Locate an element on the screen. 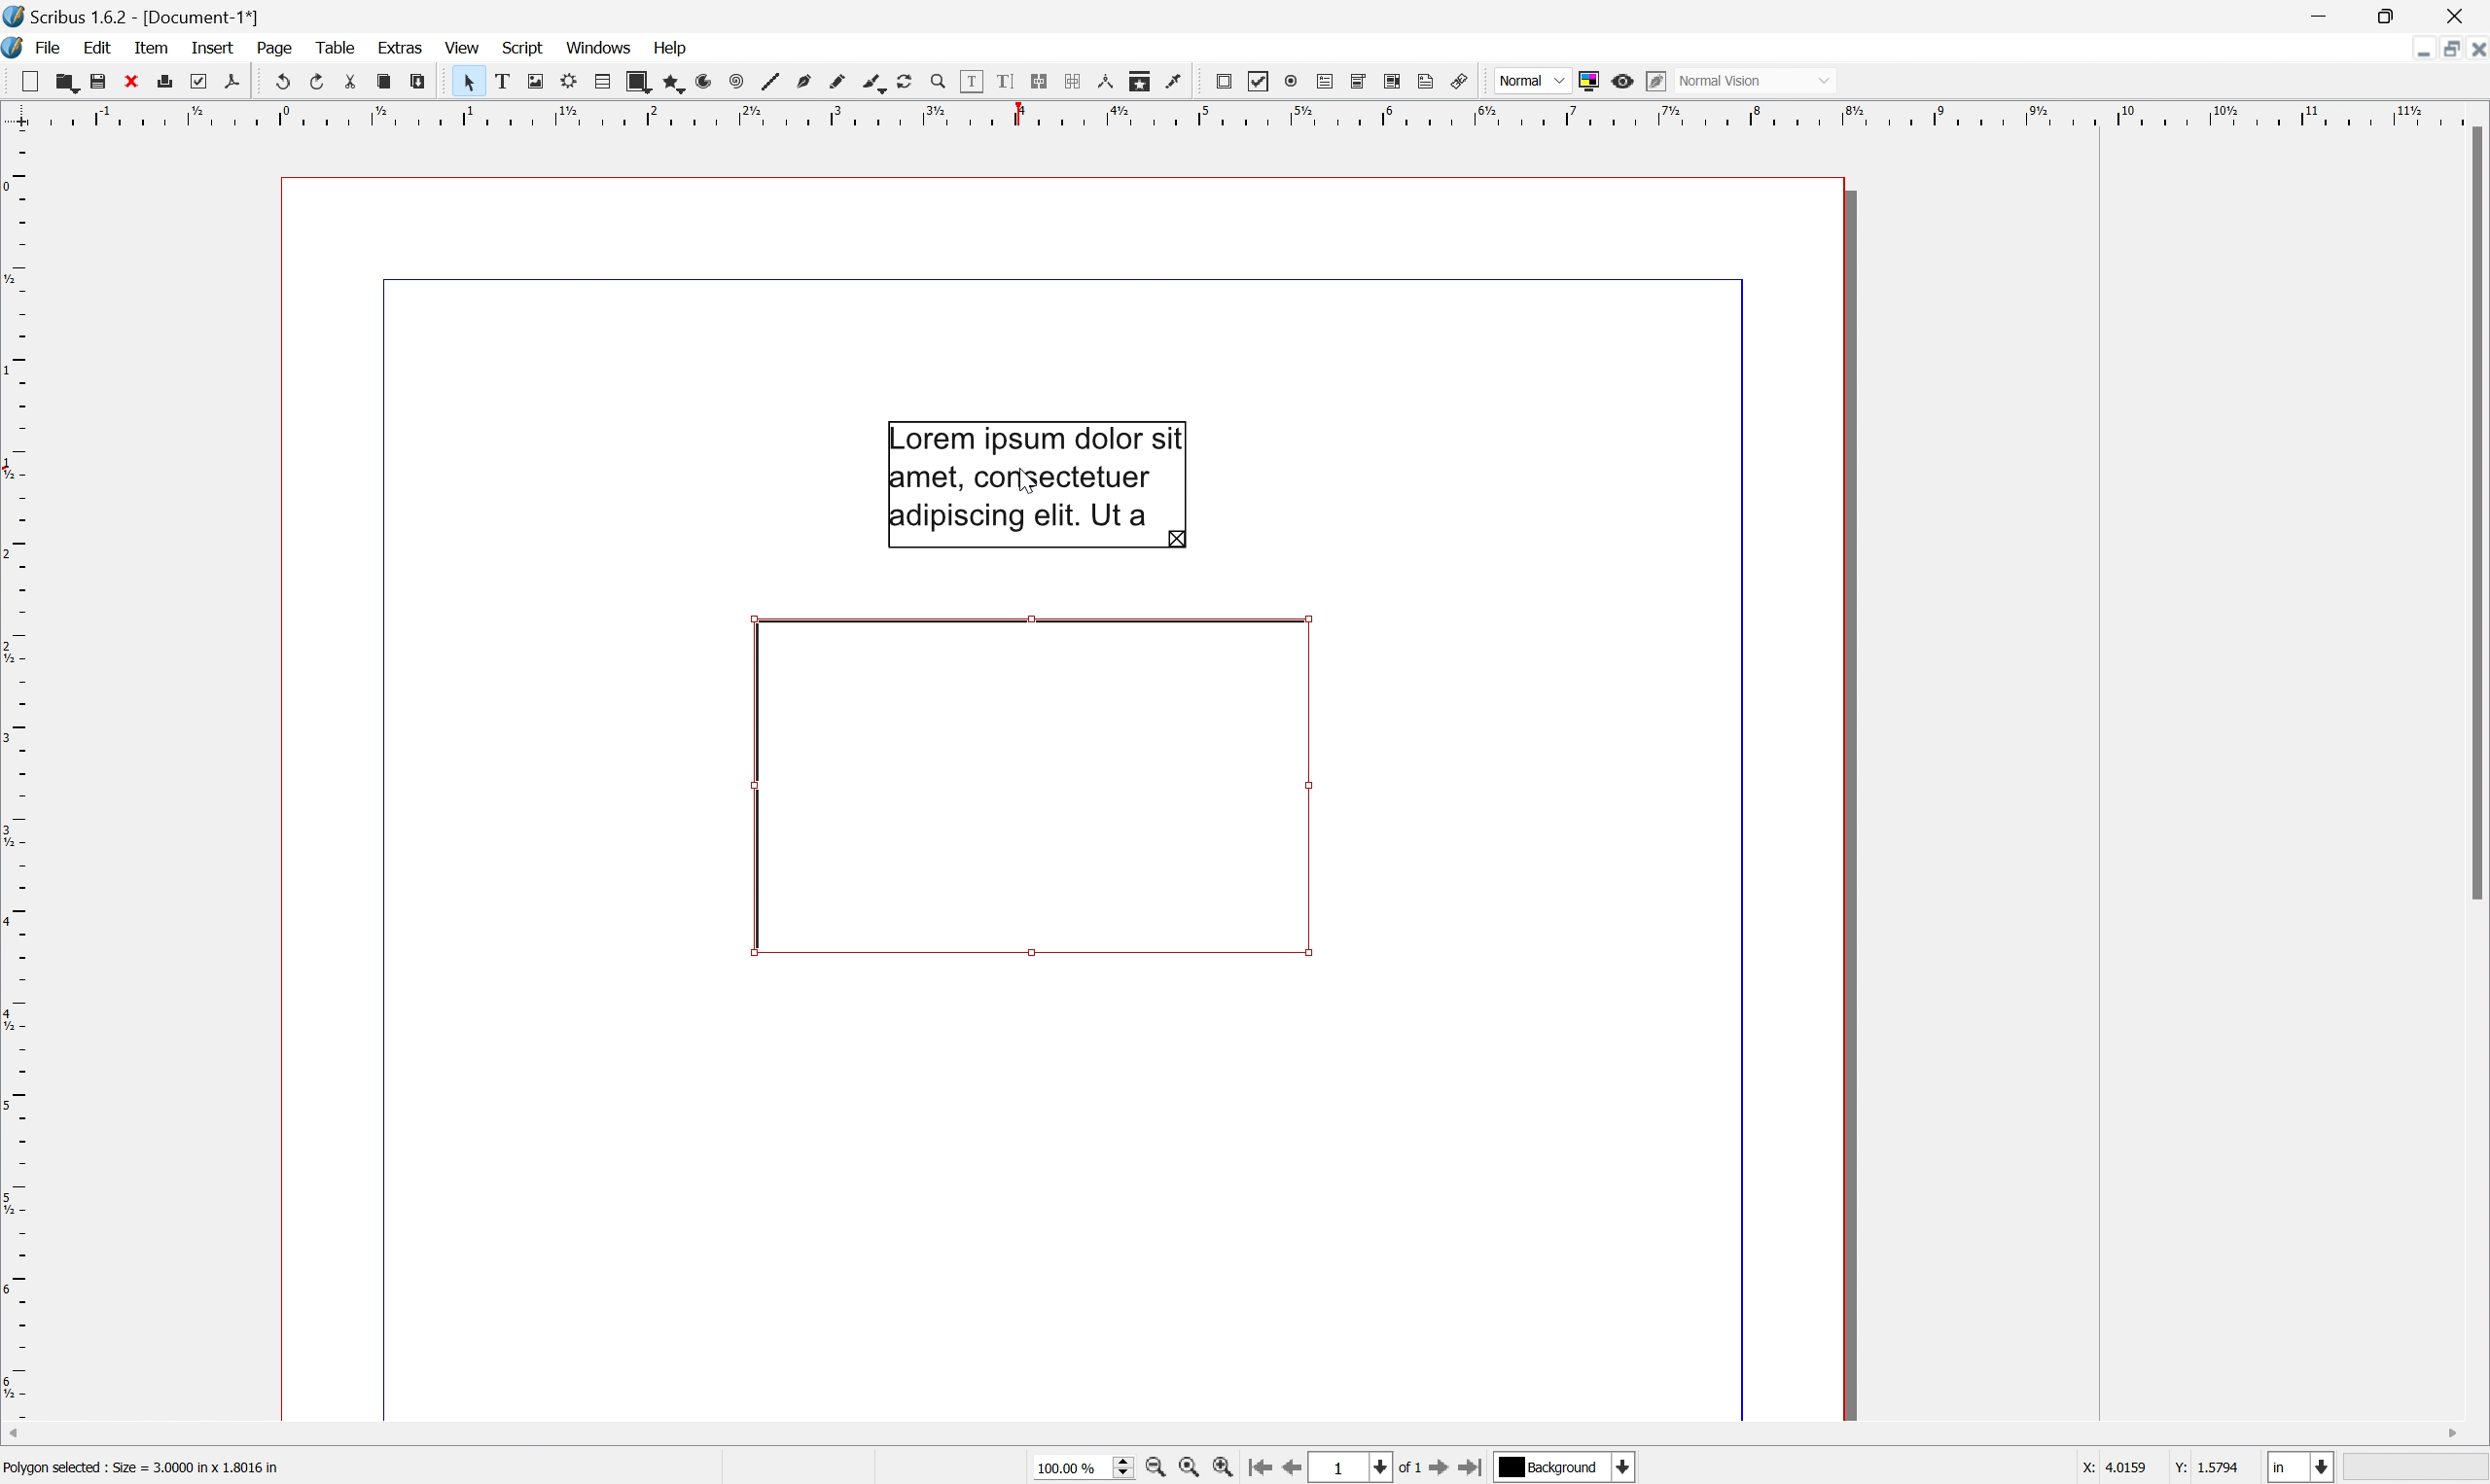  Go to the first page is located at coordinates (1263, 1470).